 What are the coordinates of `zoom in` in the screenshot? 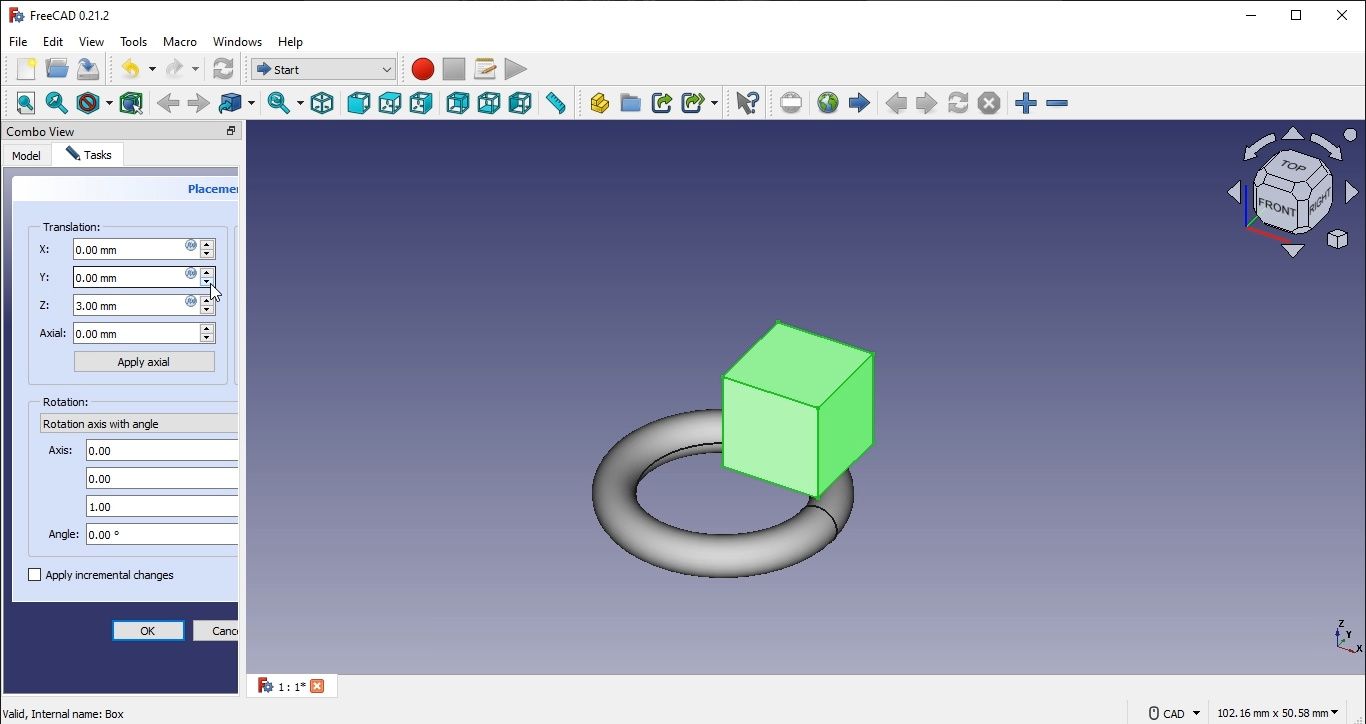 It's located at (1026, 103).